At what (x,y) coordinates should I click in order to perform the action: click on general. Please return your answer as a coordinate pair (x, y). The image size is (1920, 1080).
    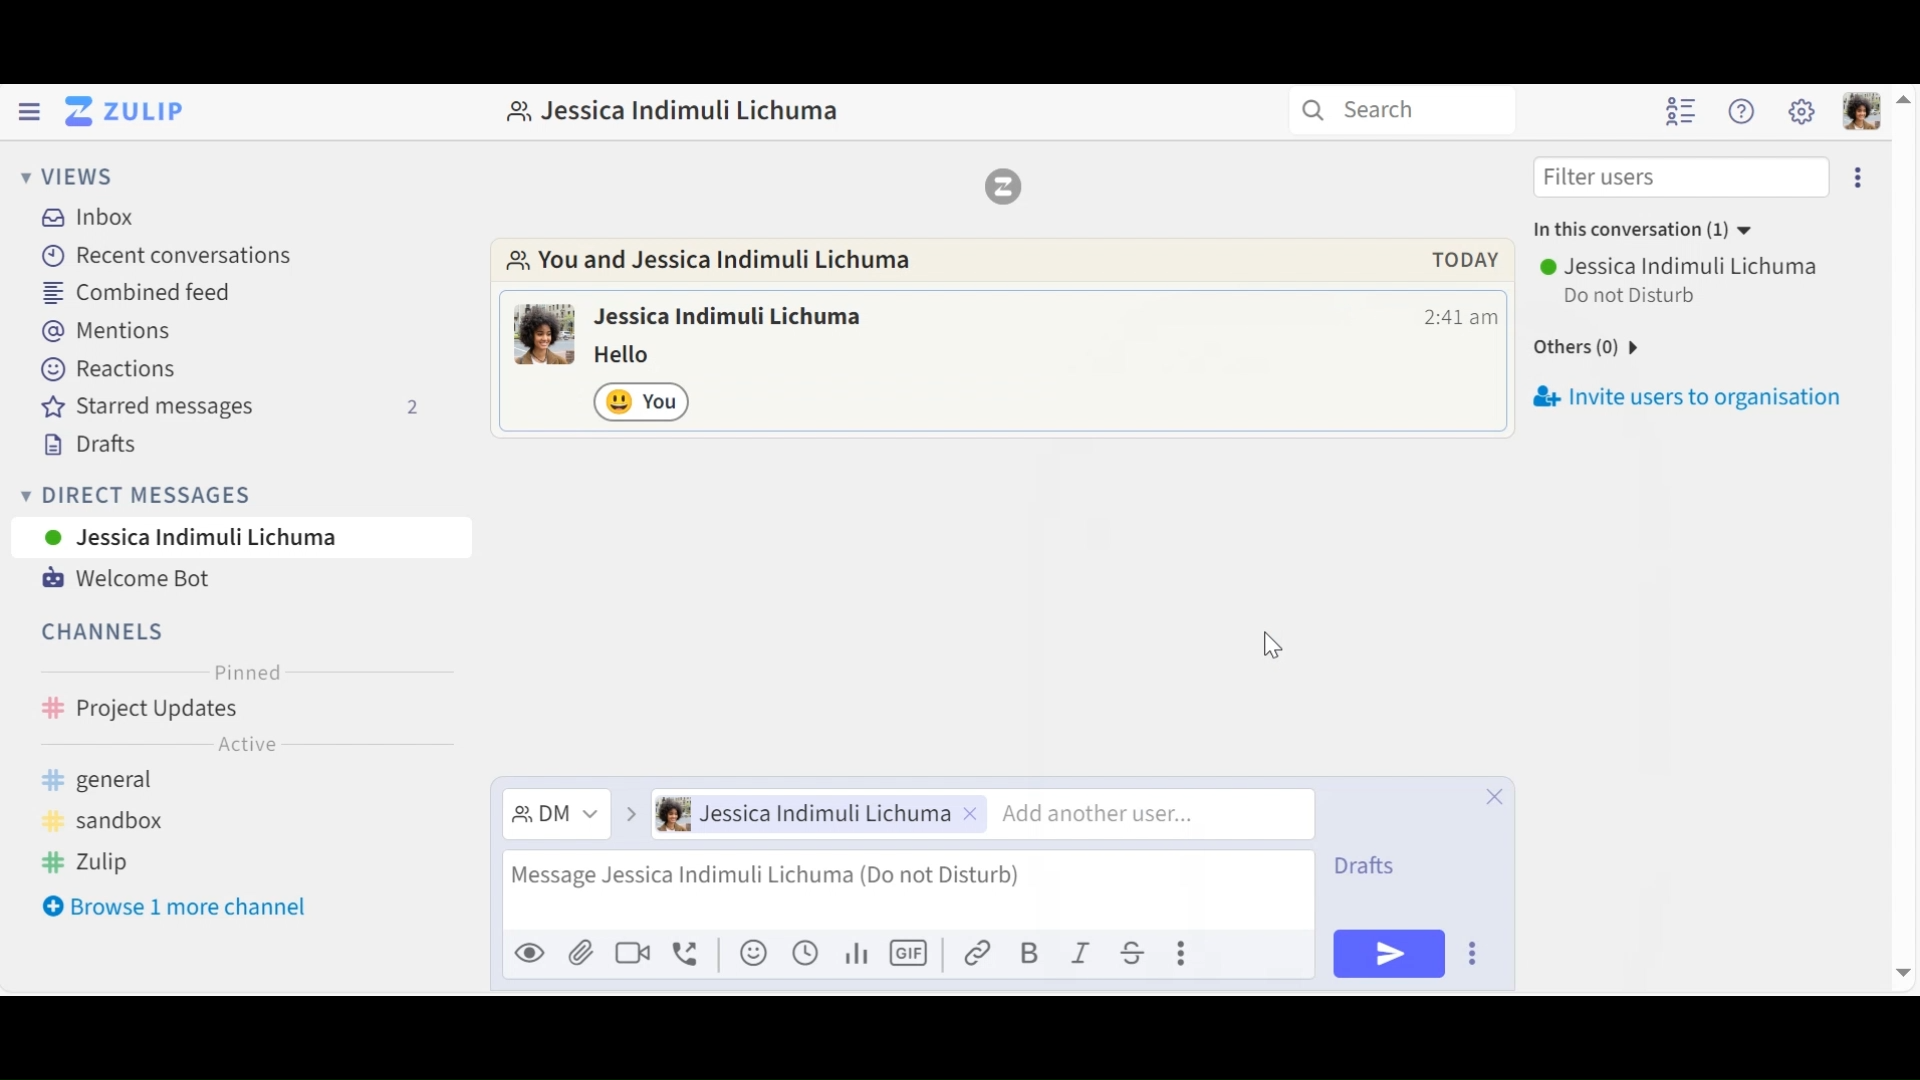
    Looking at the image, I should click on (131, 781).